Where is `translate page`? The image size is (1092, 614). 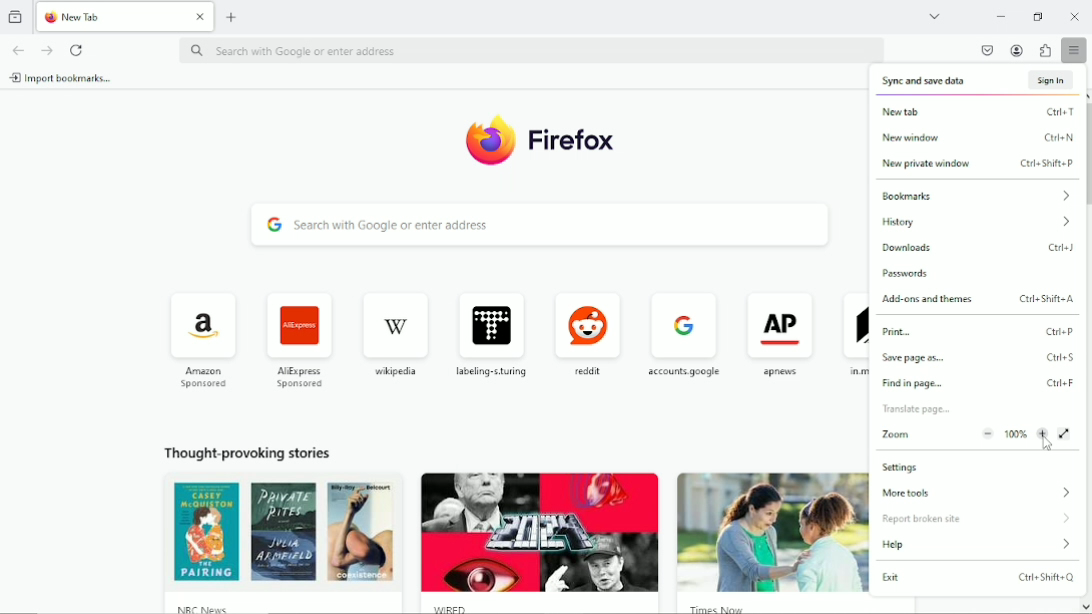 translate page is located at coordinates (916, 410).